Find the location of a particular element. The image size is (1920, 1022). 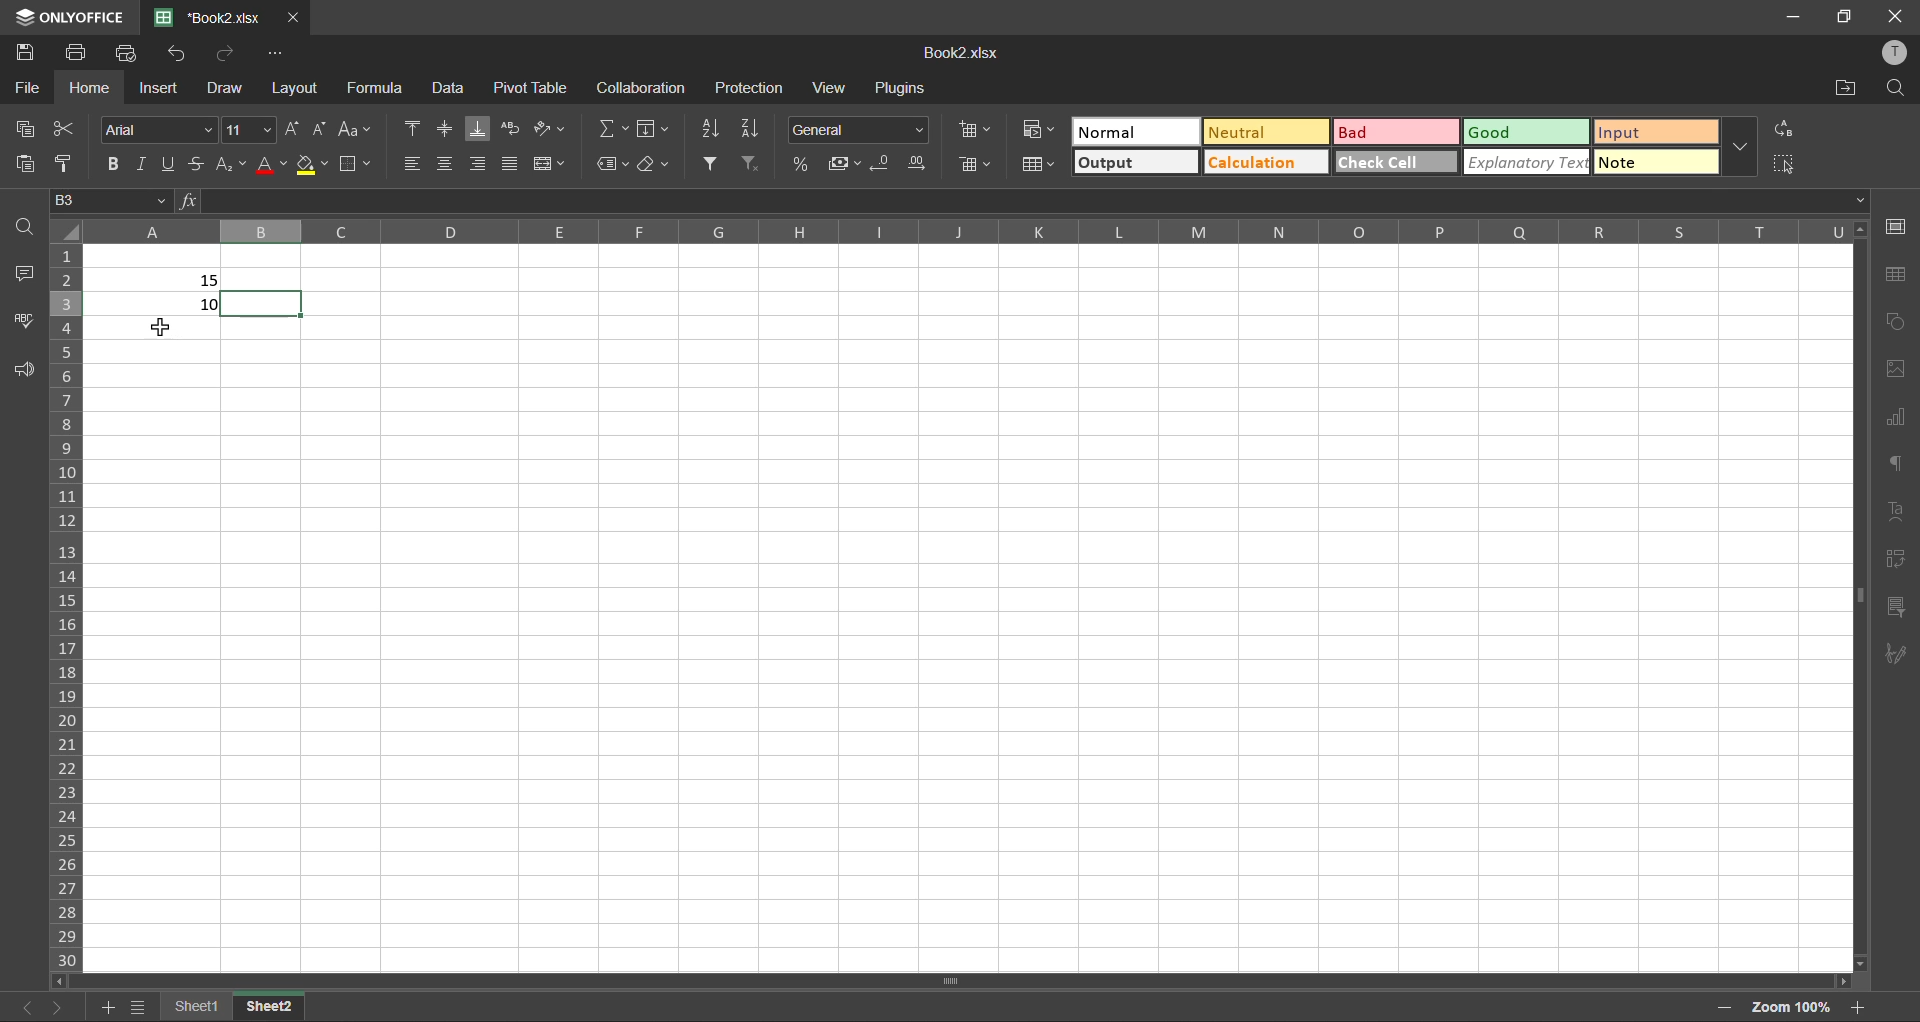

data is located at coordinates (446, 87).